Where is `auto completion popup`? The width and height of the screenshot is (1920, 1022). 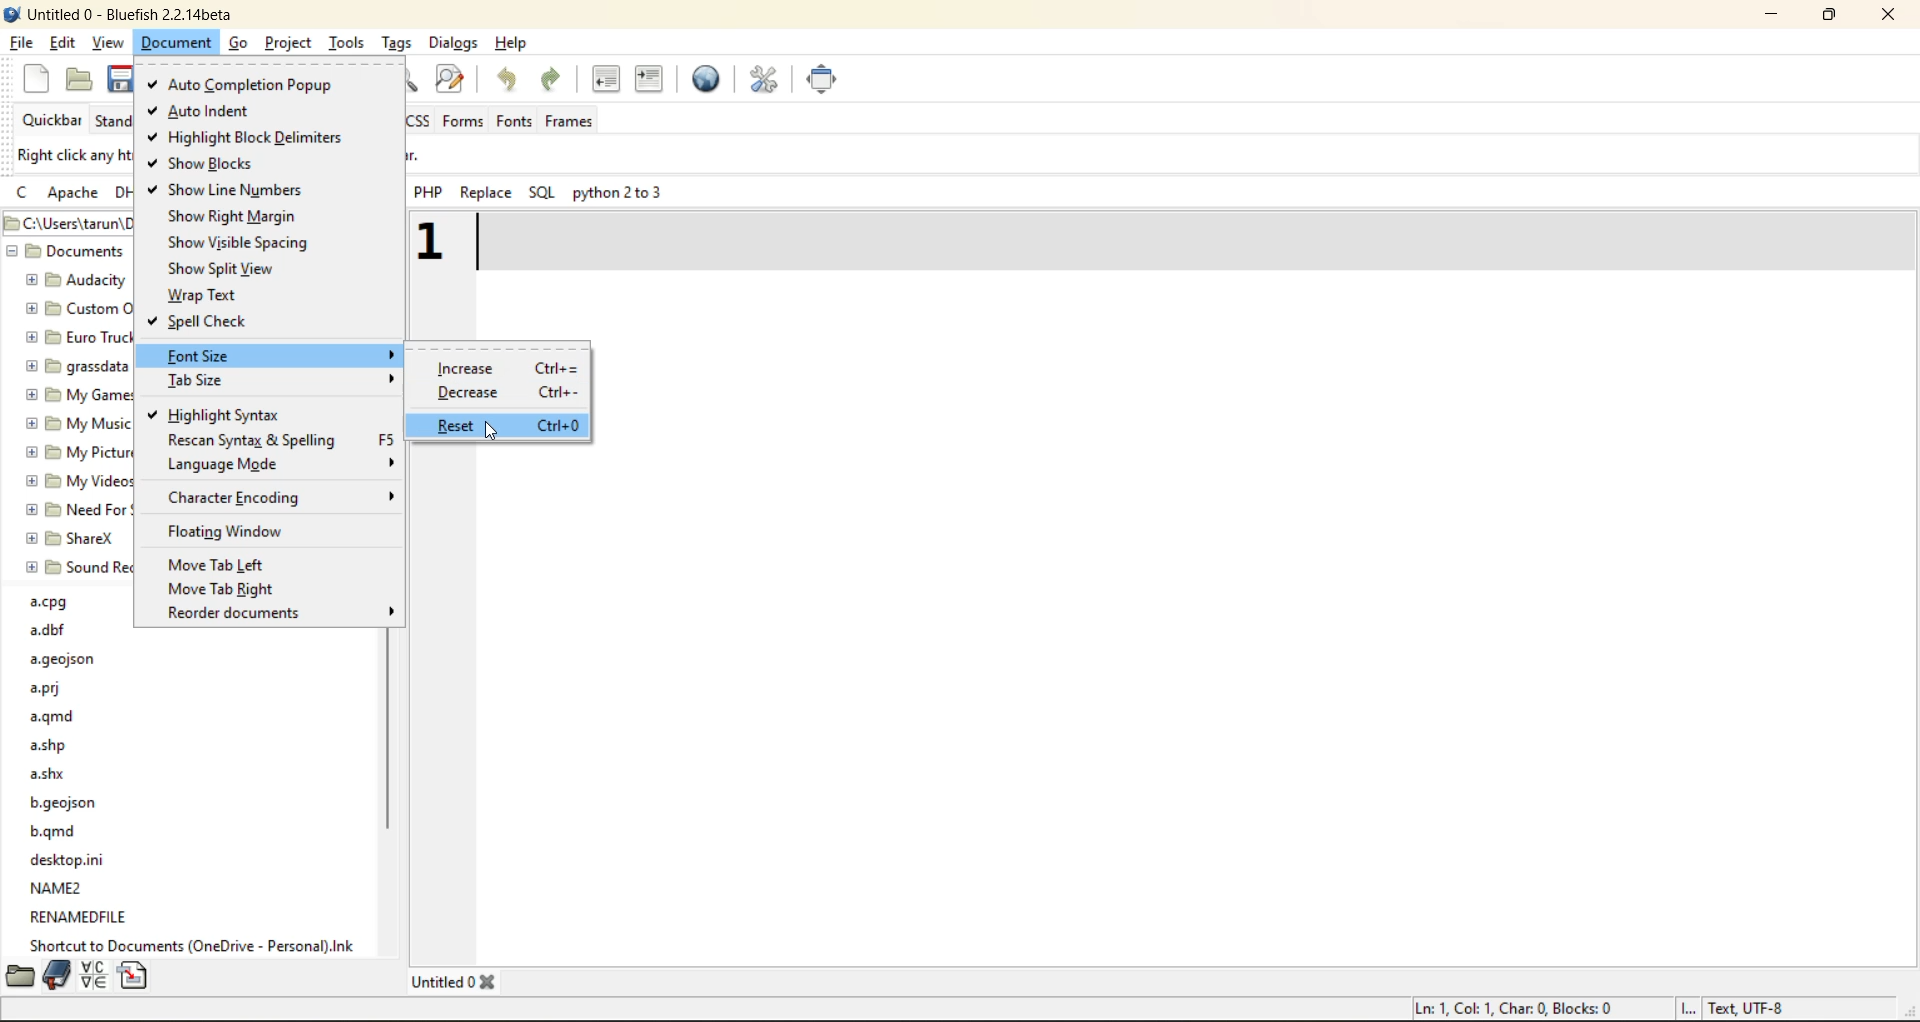
auto completion popup is located at coordinates (260, 82).